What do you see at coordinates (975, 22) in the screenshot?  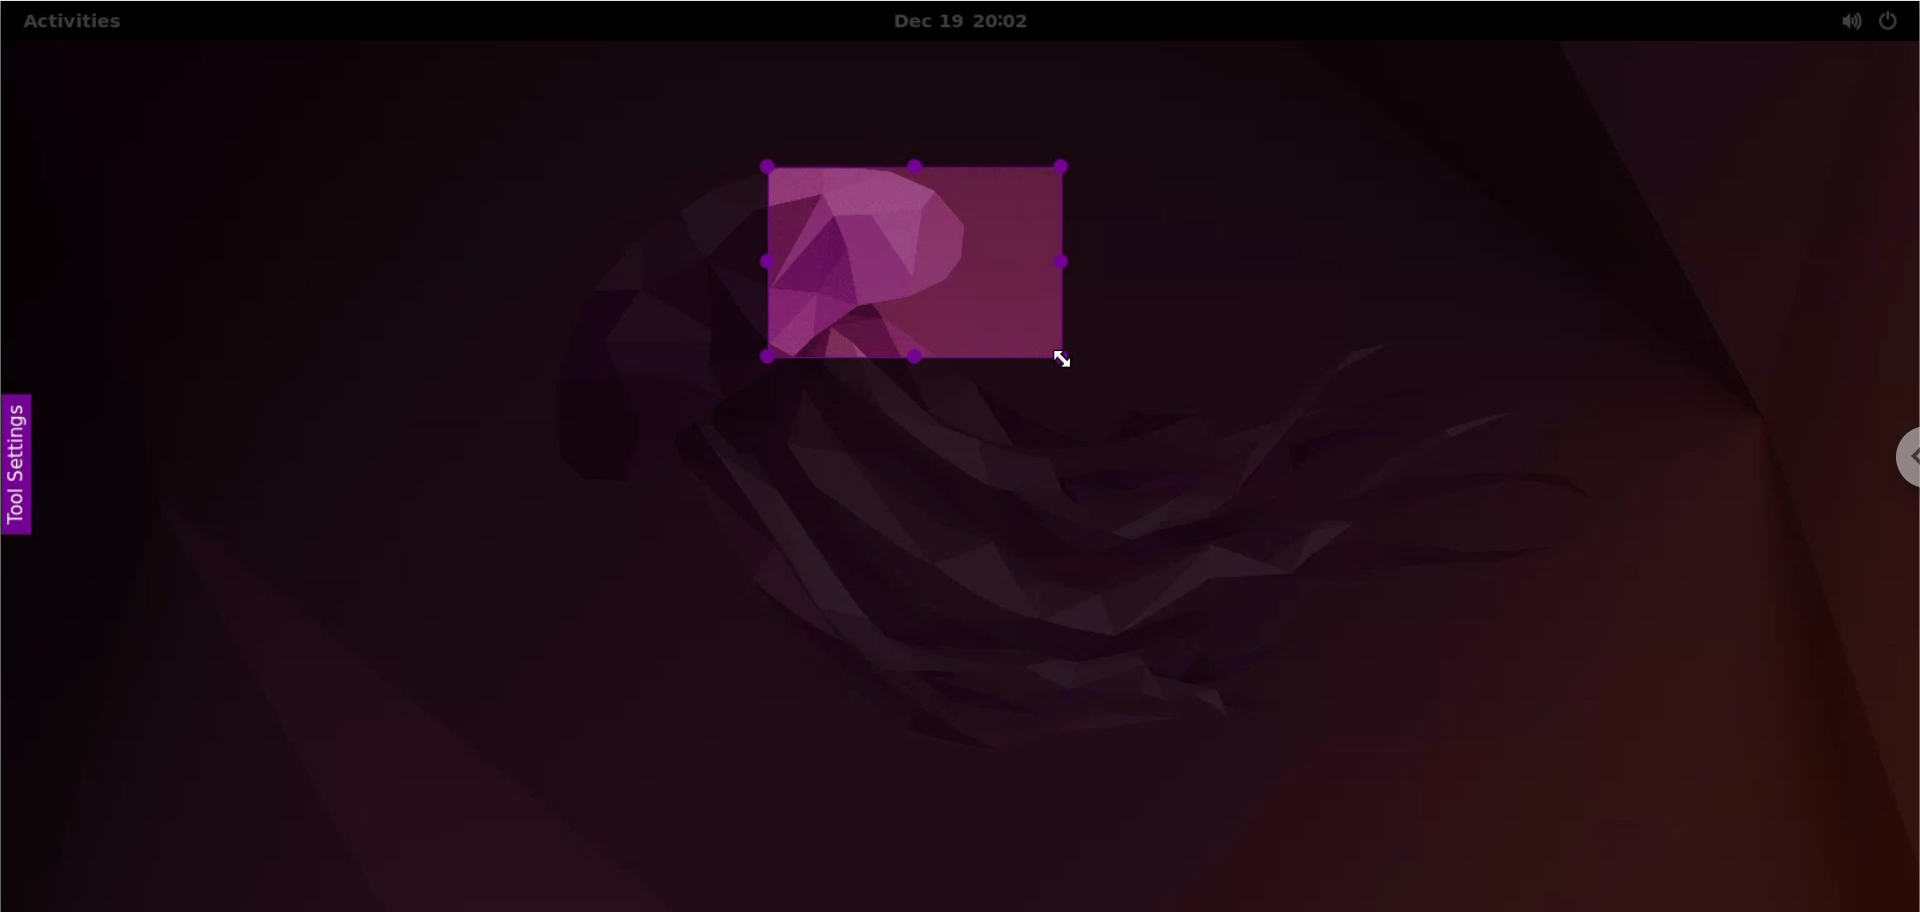 I see `Dec 19 20:02` at bounding box center [975, 22].